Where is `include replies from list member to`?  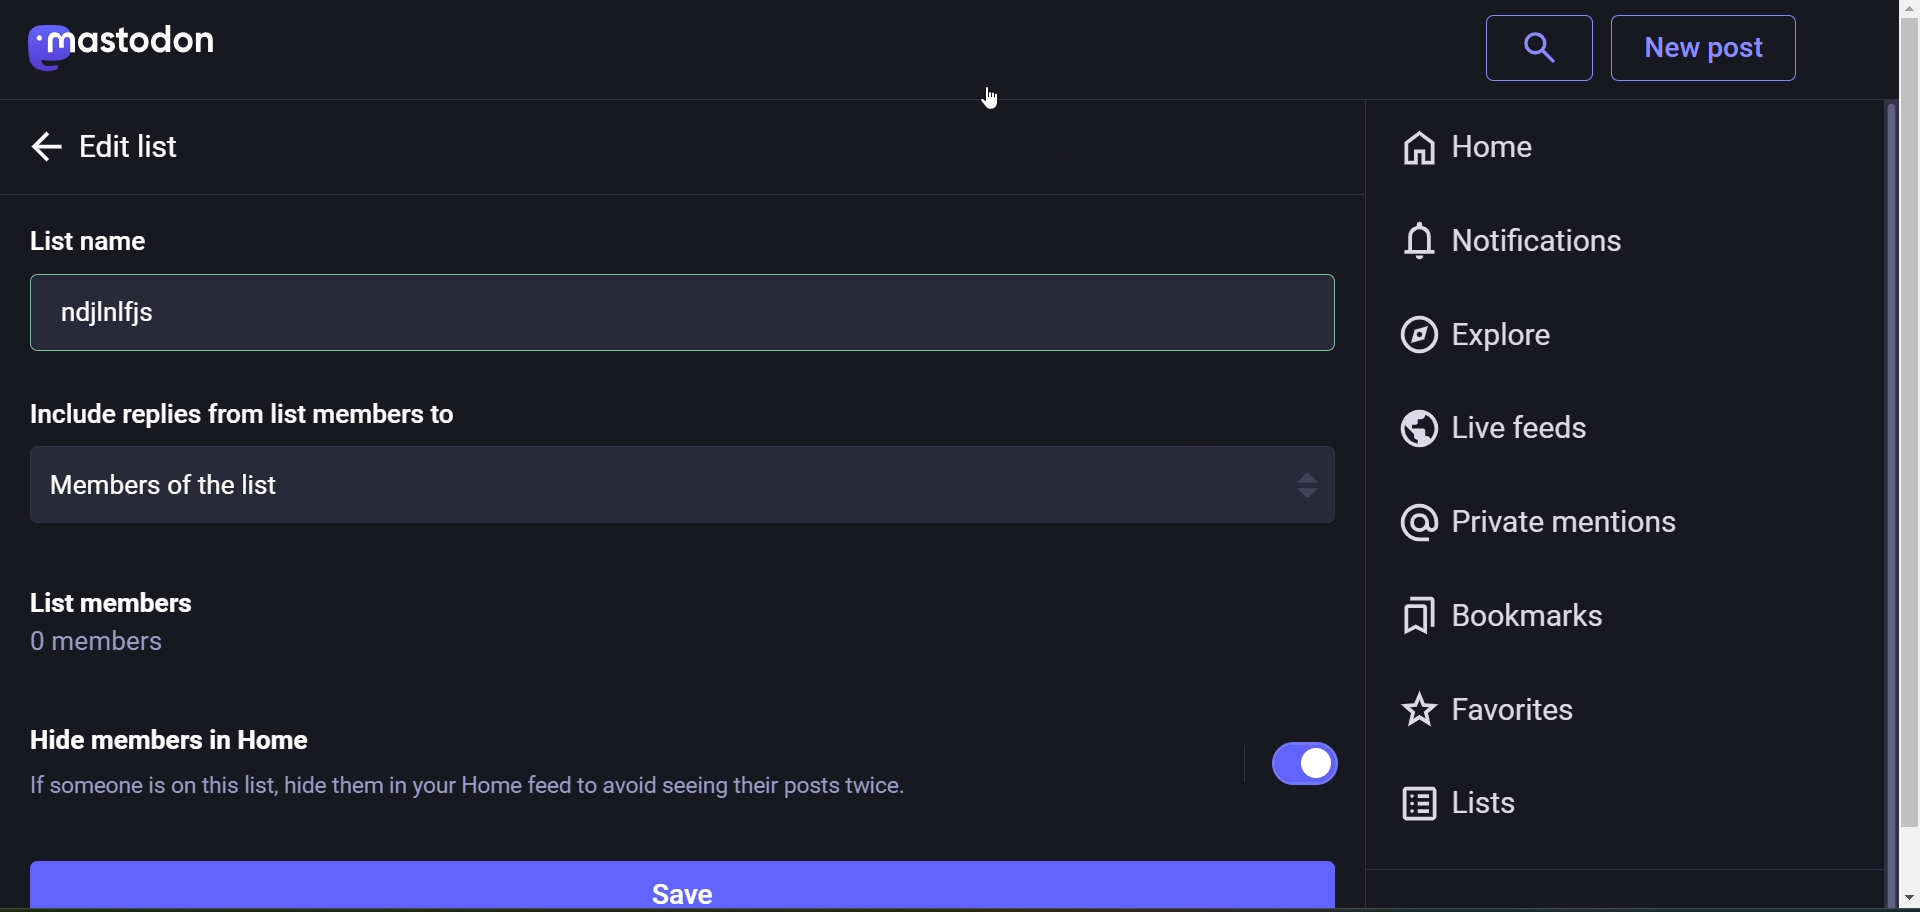
include replies from list member to is located at coordinates (252, 412).